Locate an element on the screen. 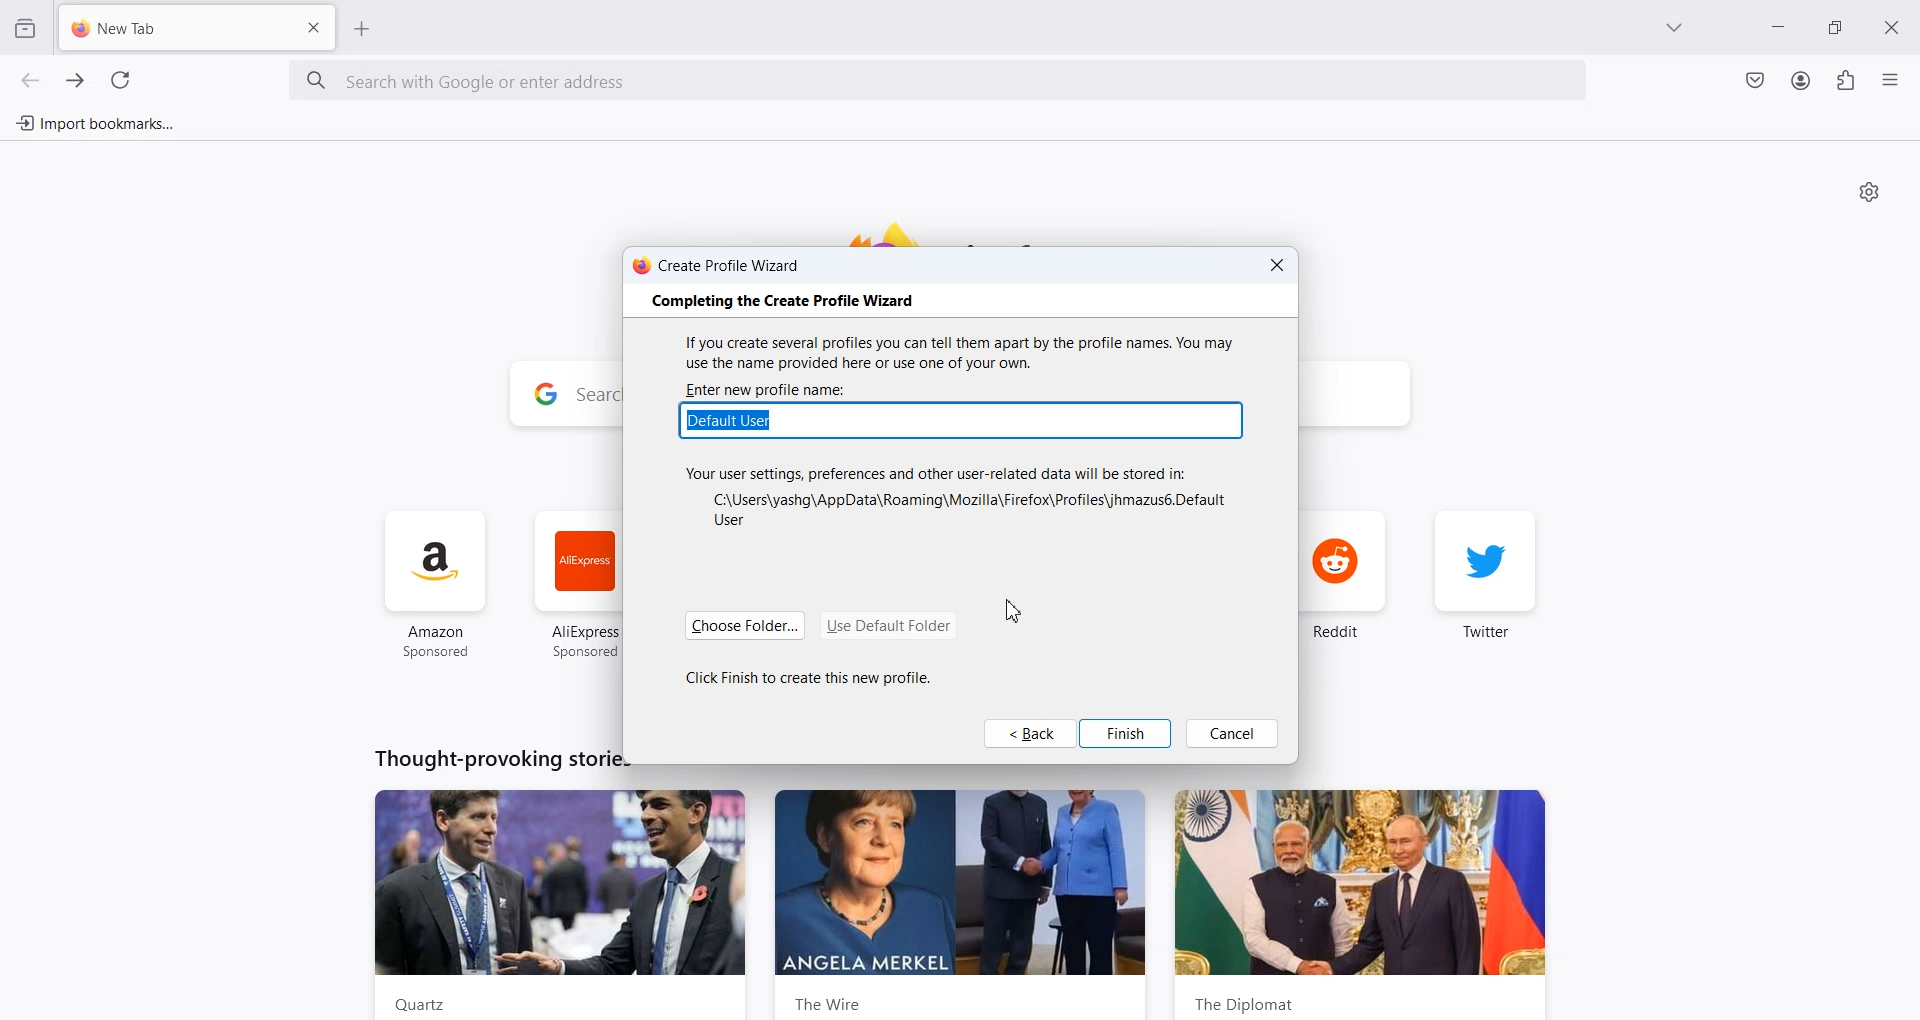 This screenshot has height=1020, width=1920. the diplomat is located at coordinates (1360, 904).